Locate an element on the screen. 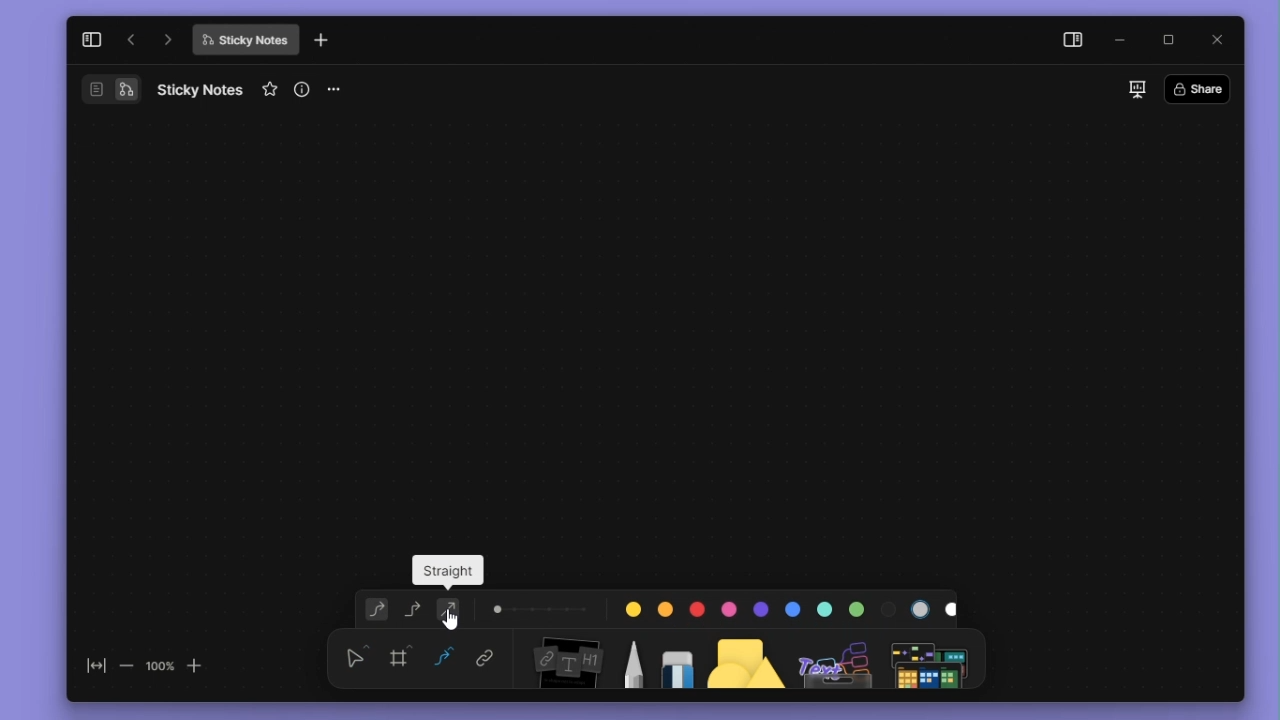 The height and width of the screenshot is (720, 1280). view info is located at coordinates (304, 89).